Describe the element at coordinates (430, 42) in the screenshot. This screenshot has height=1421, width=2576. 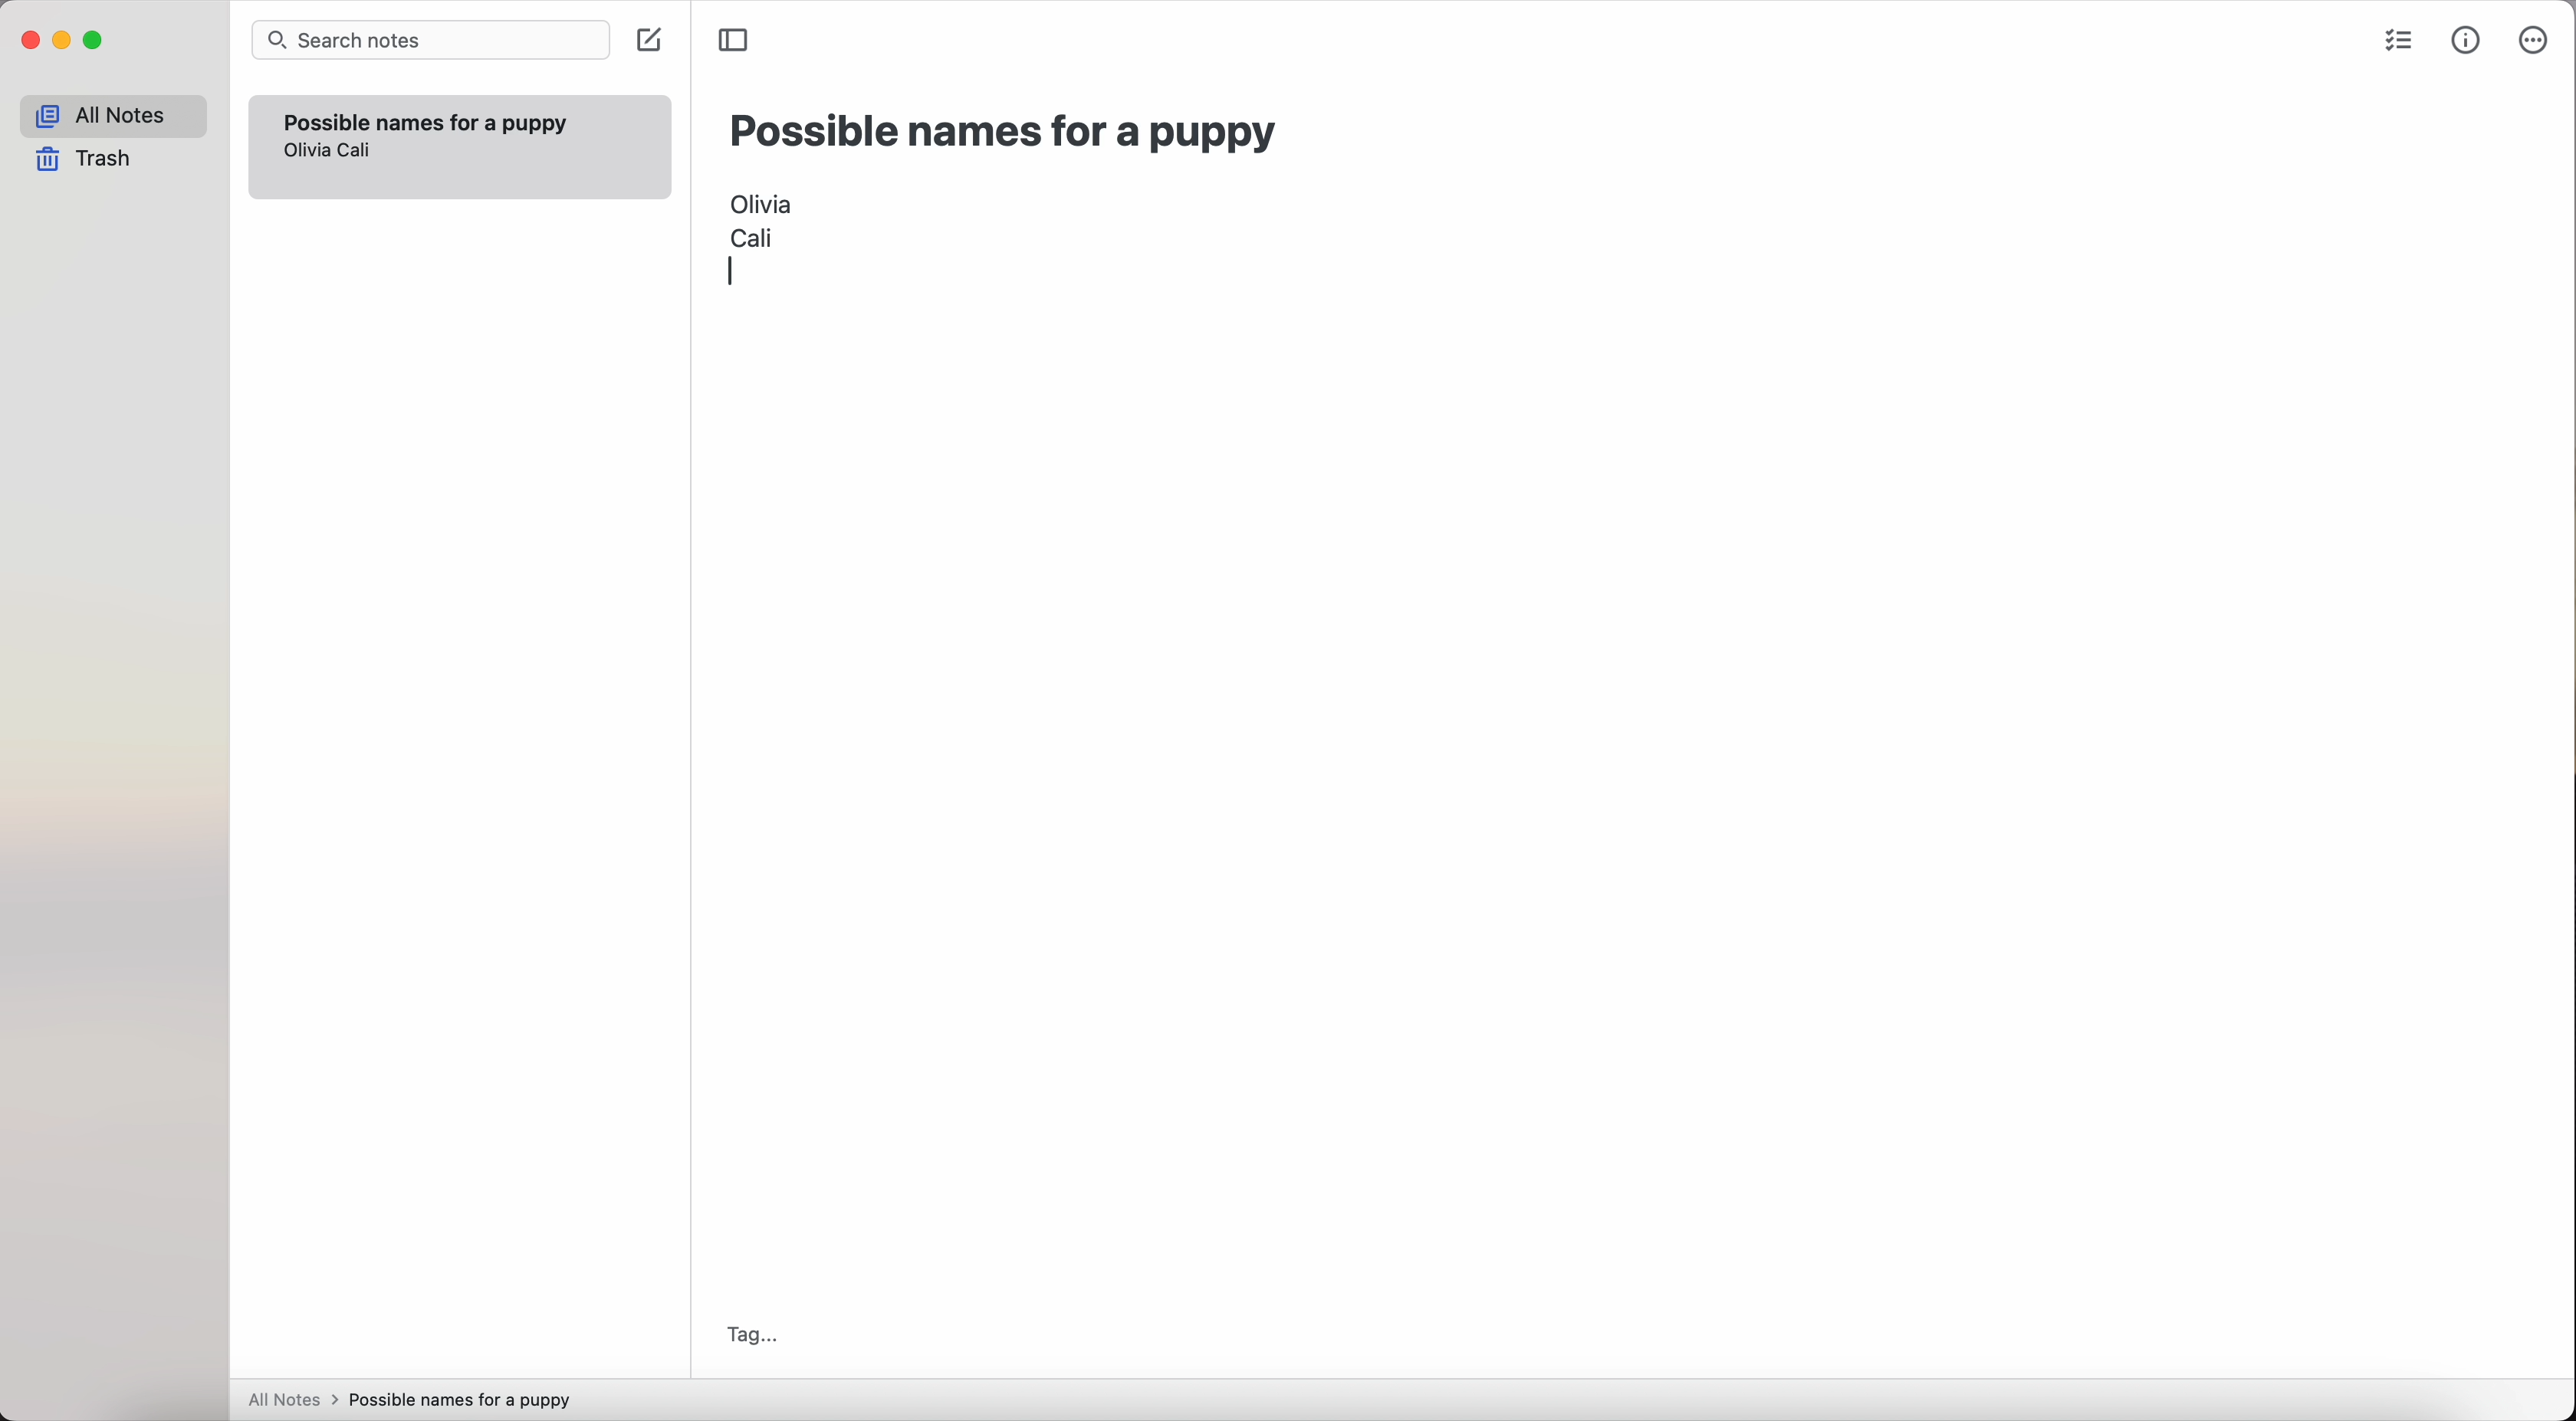
I see `search bar` at that location.